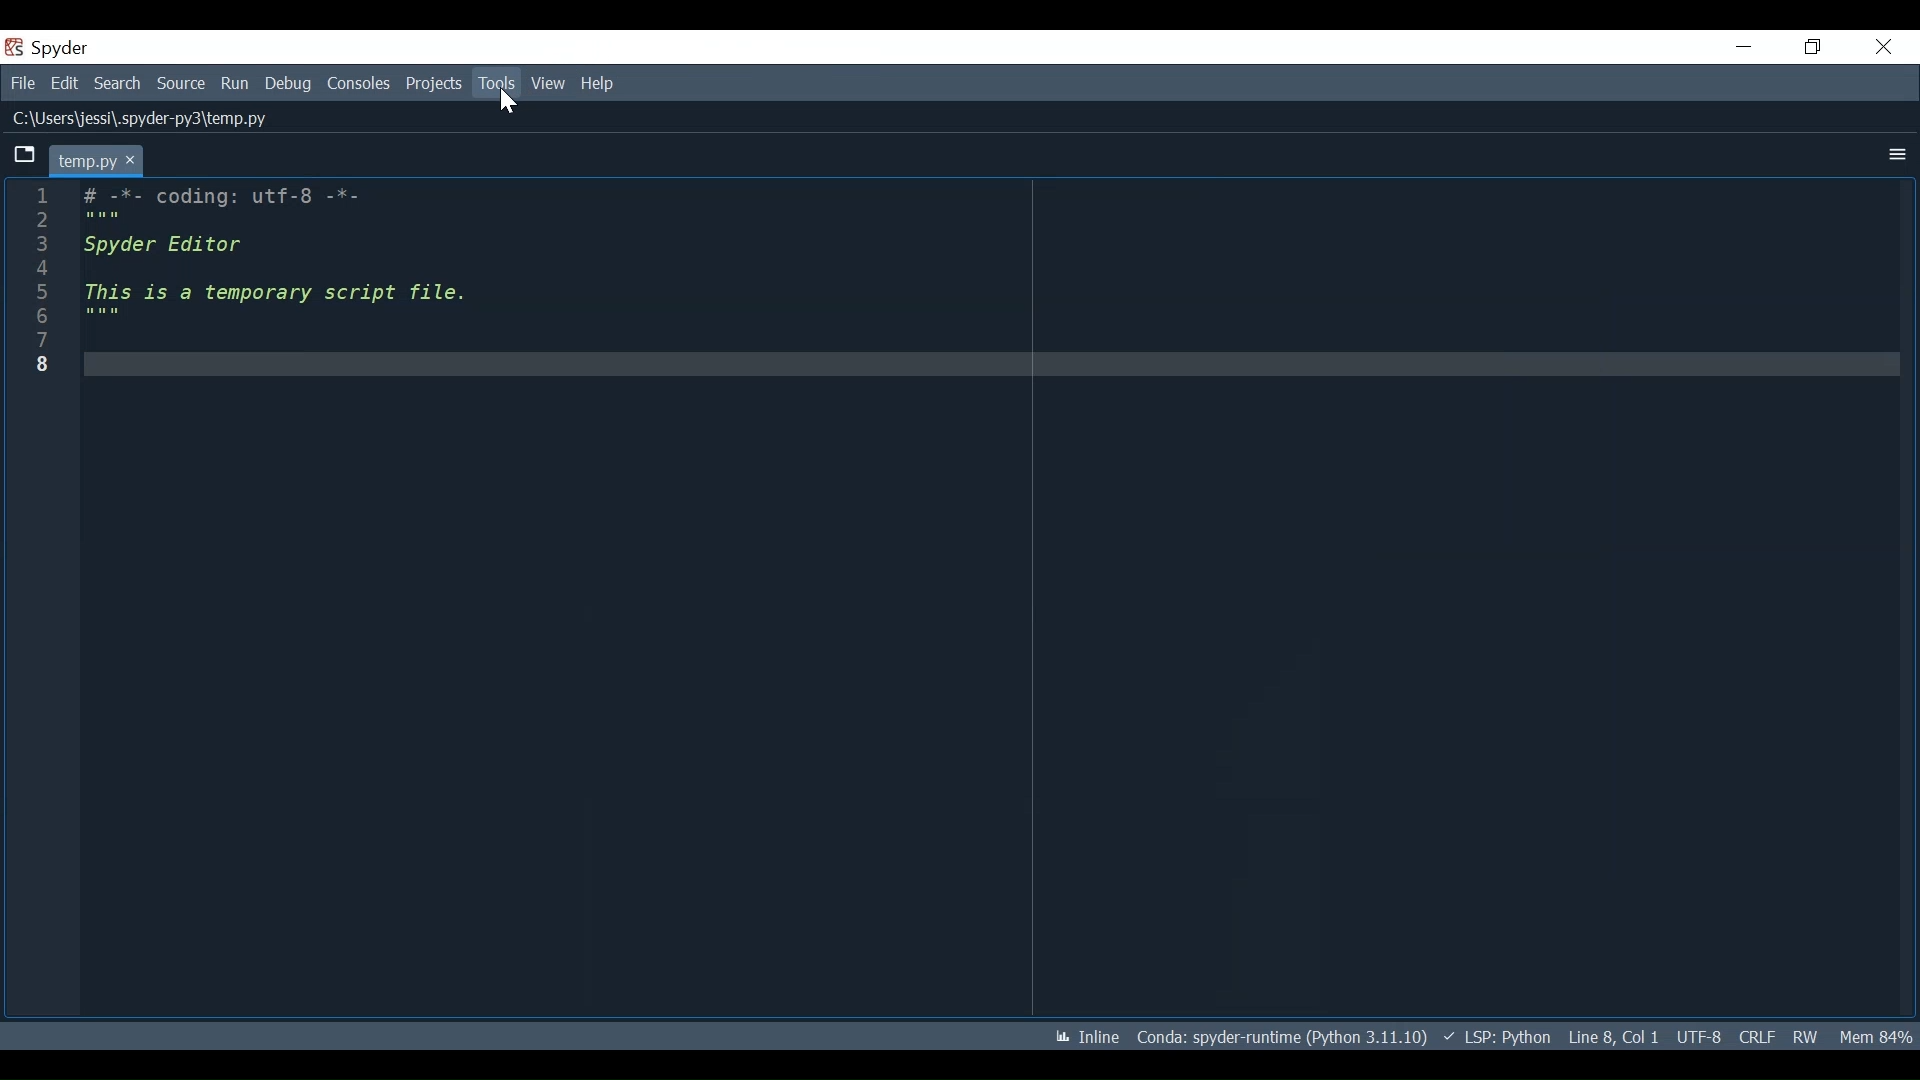 This screenshot has height=1080, width=1920. What do you see at coordinates (1700, 1037) in the screenshot?
I see `File Encoding` at bounding box center [1700, 1037].